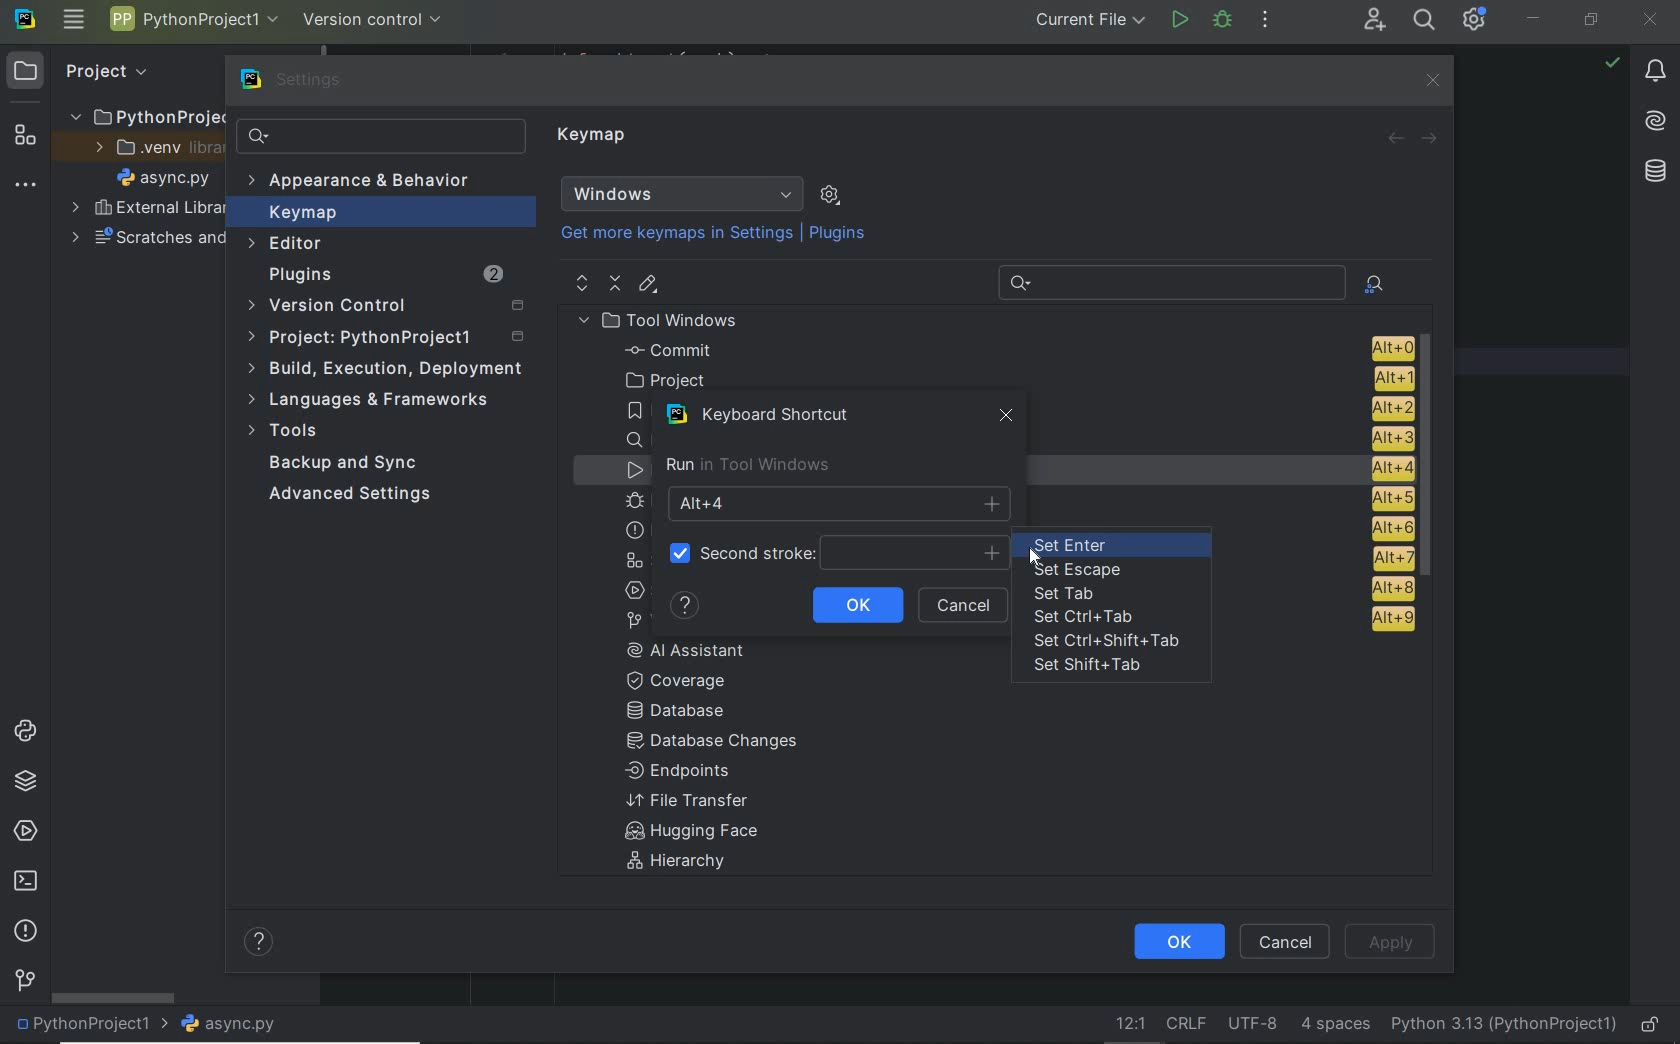 This screenshot has width=1680, height=1044. What do you see at coordinates (1090, 617) in the screenshot?
I see `set Ctrl+Tab` at bounding box center [1090, 617].